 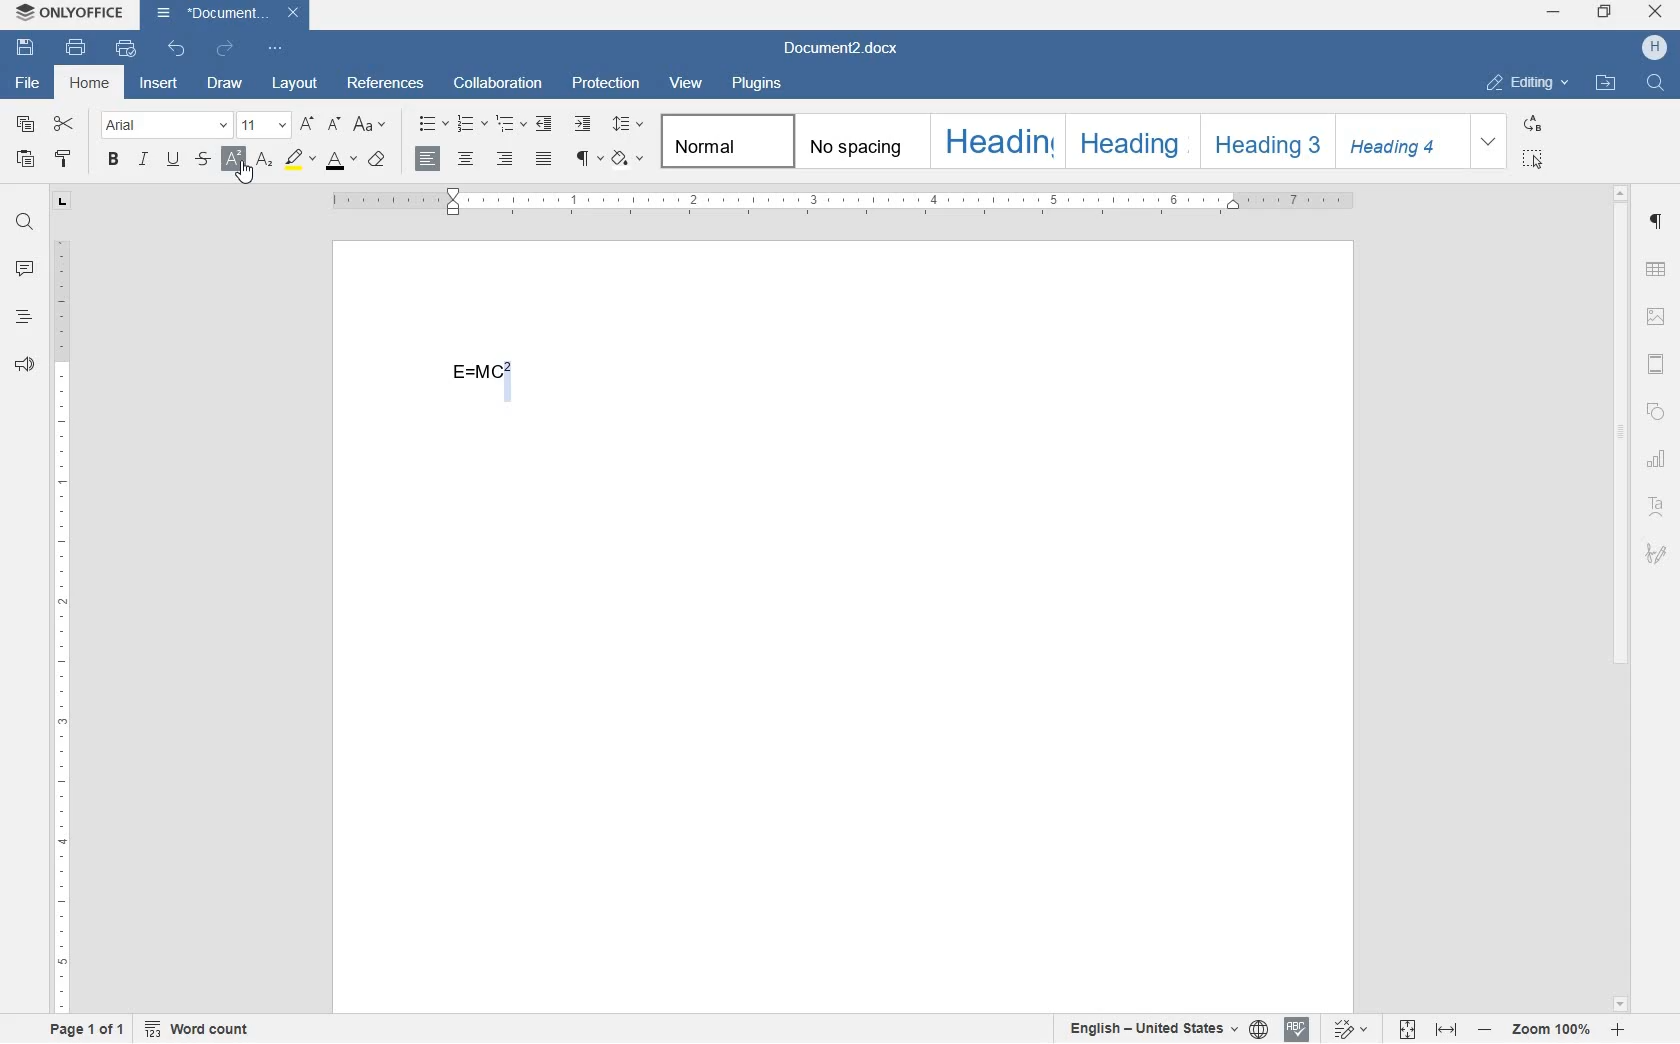 What do you see at coordinates (1393, 142) in the screenshot?
I see `Heading 4` at bounding box center [1393, 142].